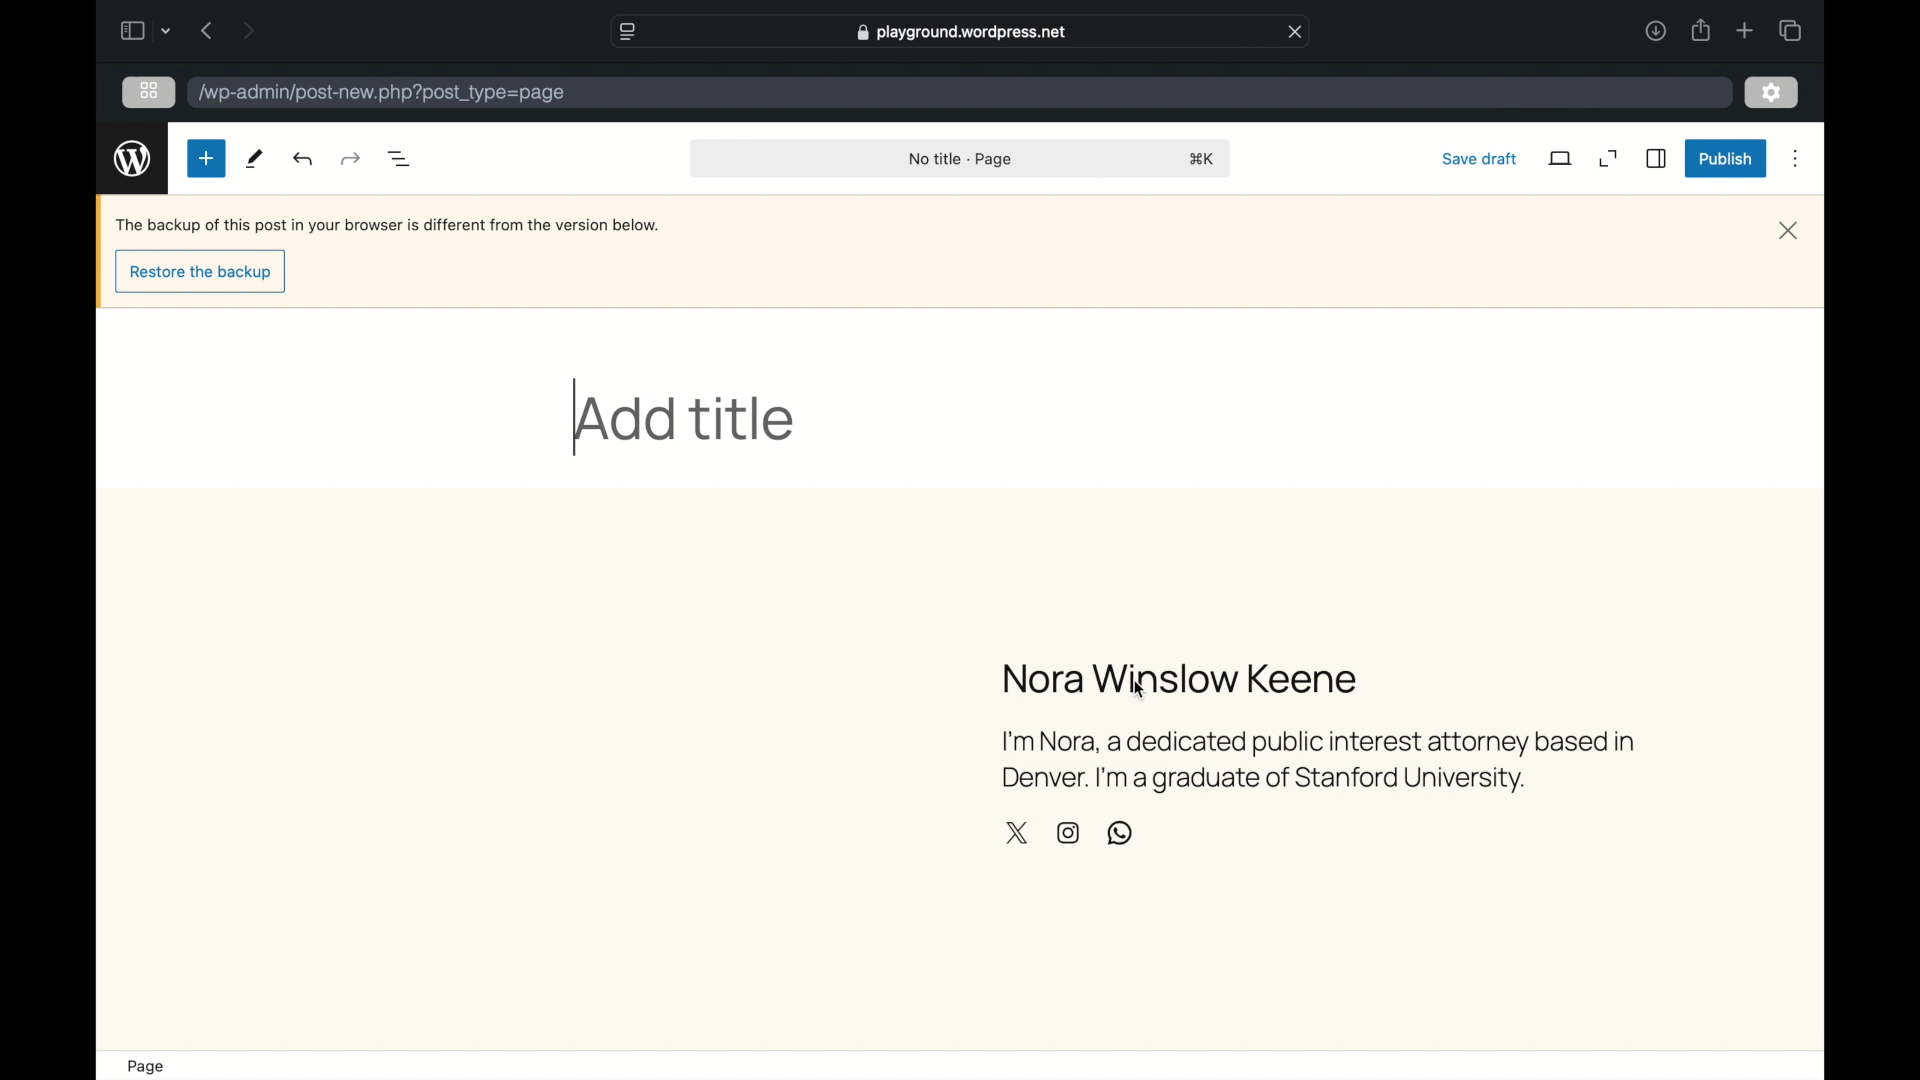 Image resolution: width=1920 pixels, height=1080 pixels. I want to click on new tab, so click(1745, 30).